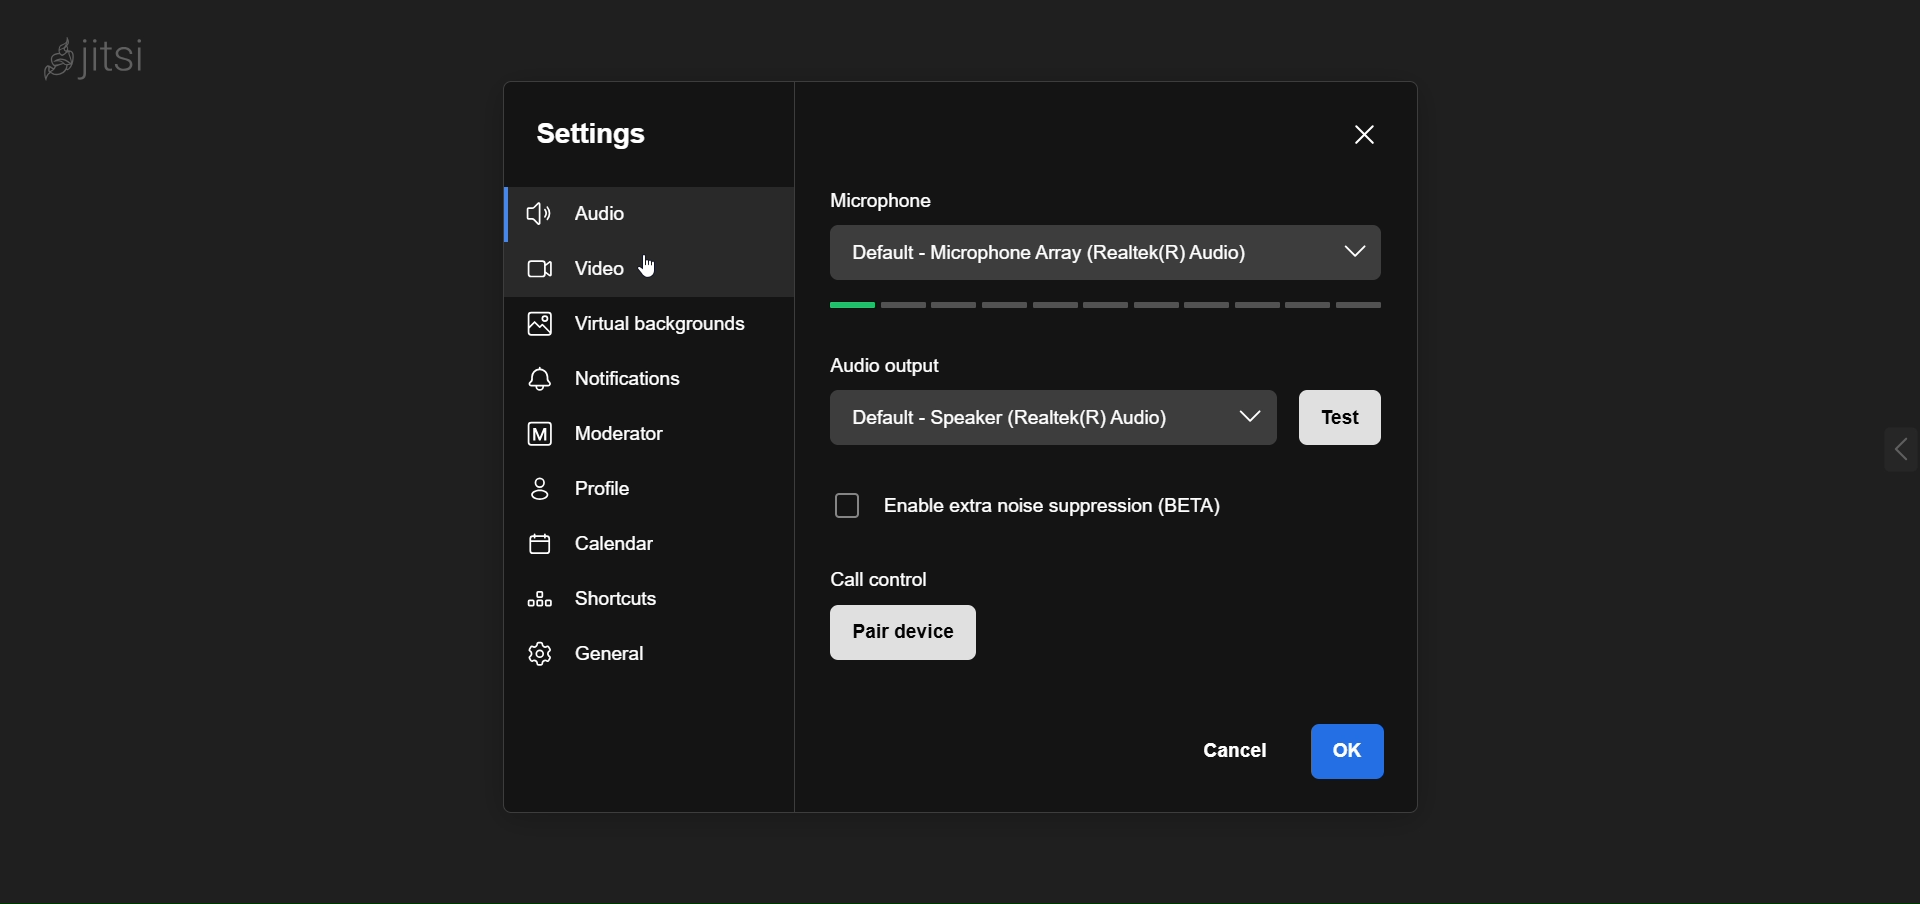 The height and width of the screenshot is (904, 1920). Describe the element at coordinates (1357, 249) in the screenshot. I see `dropdown` at that location.